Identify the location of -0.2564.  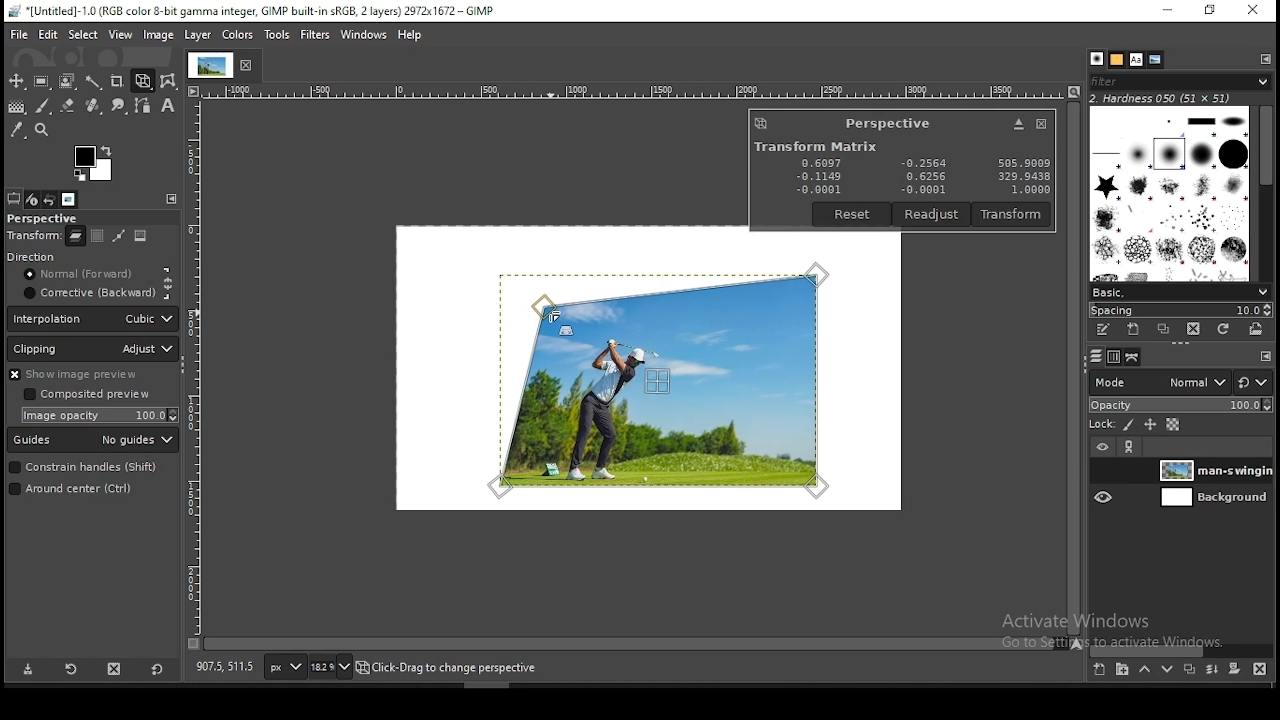
(922, 164).